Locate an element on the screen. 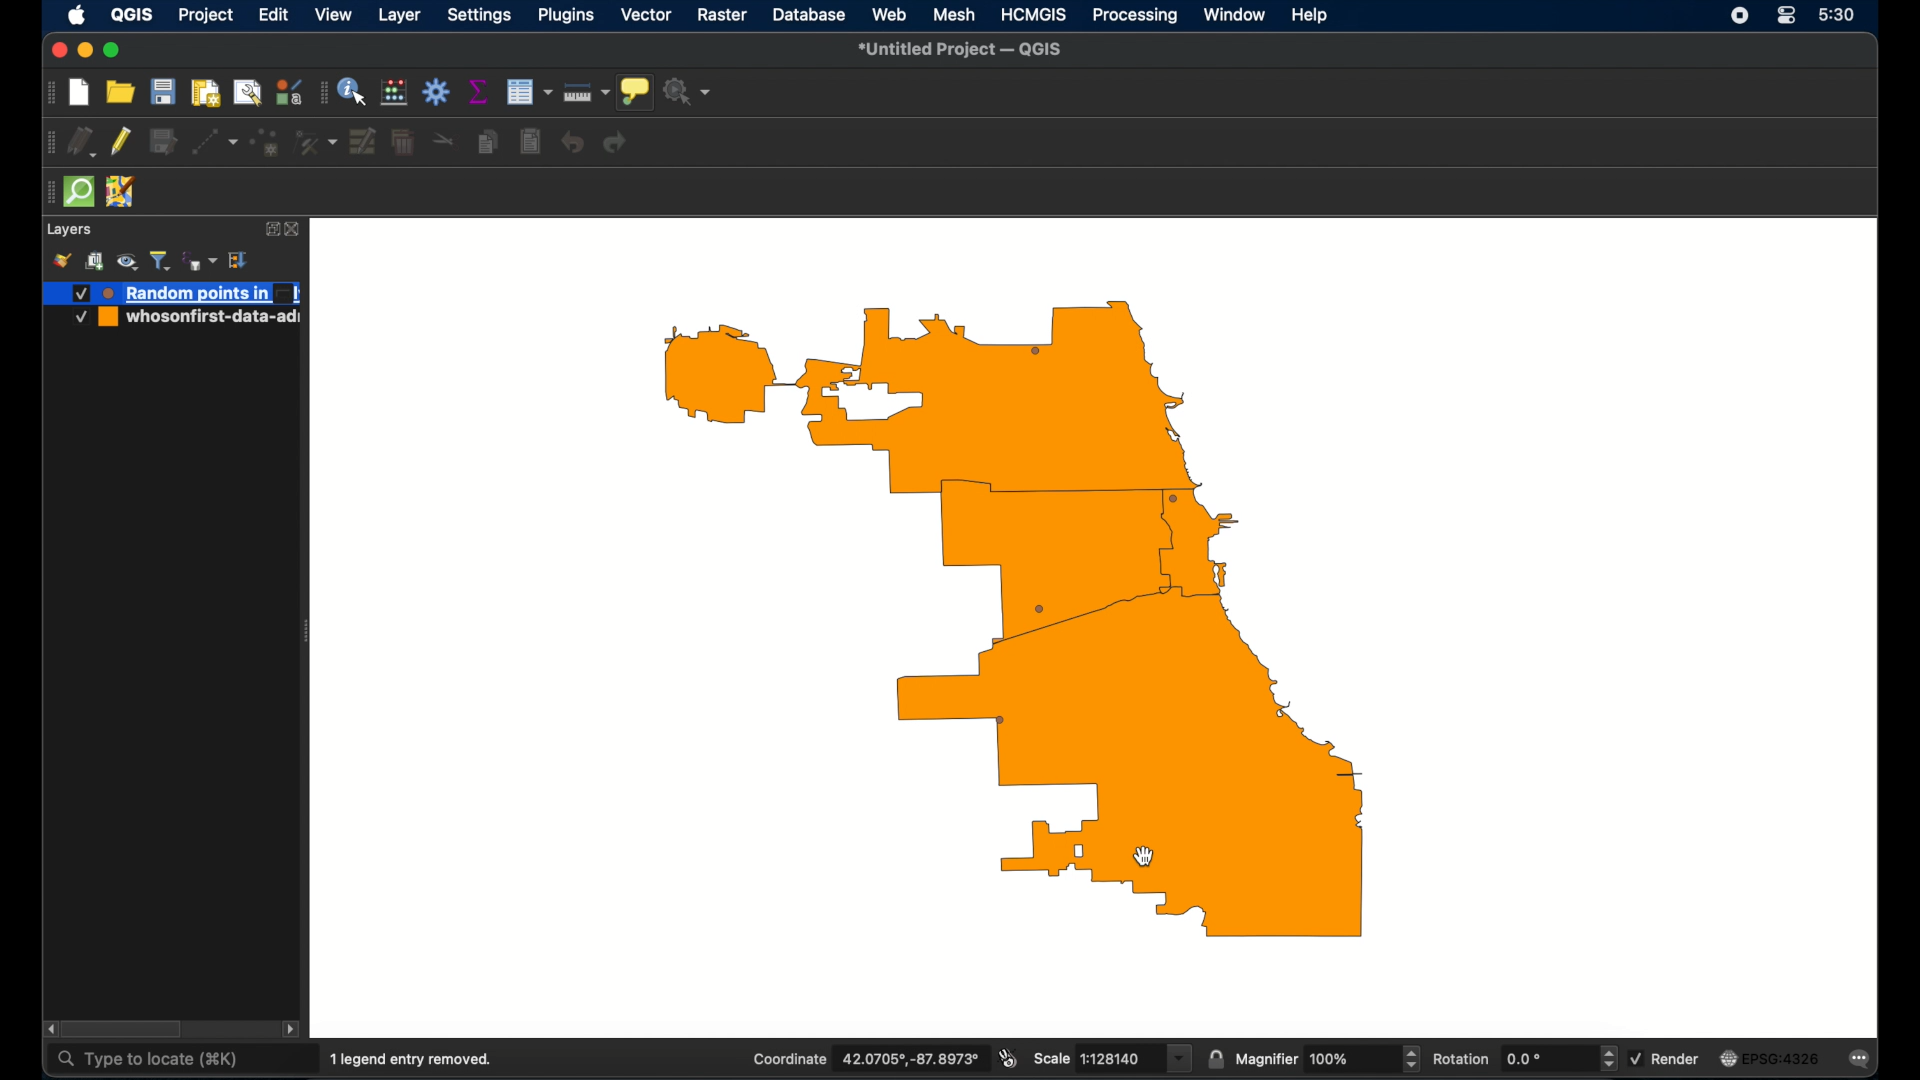 Image resolution: width=1920 pixels, height=1080 pixels. type to locate is located at coordinates (151, 1061).